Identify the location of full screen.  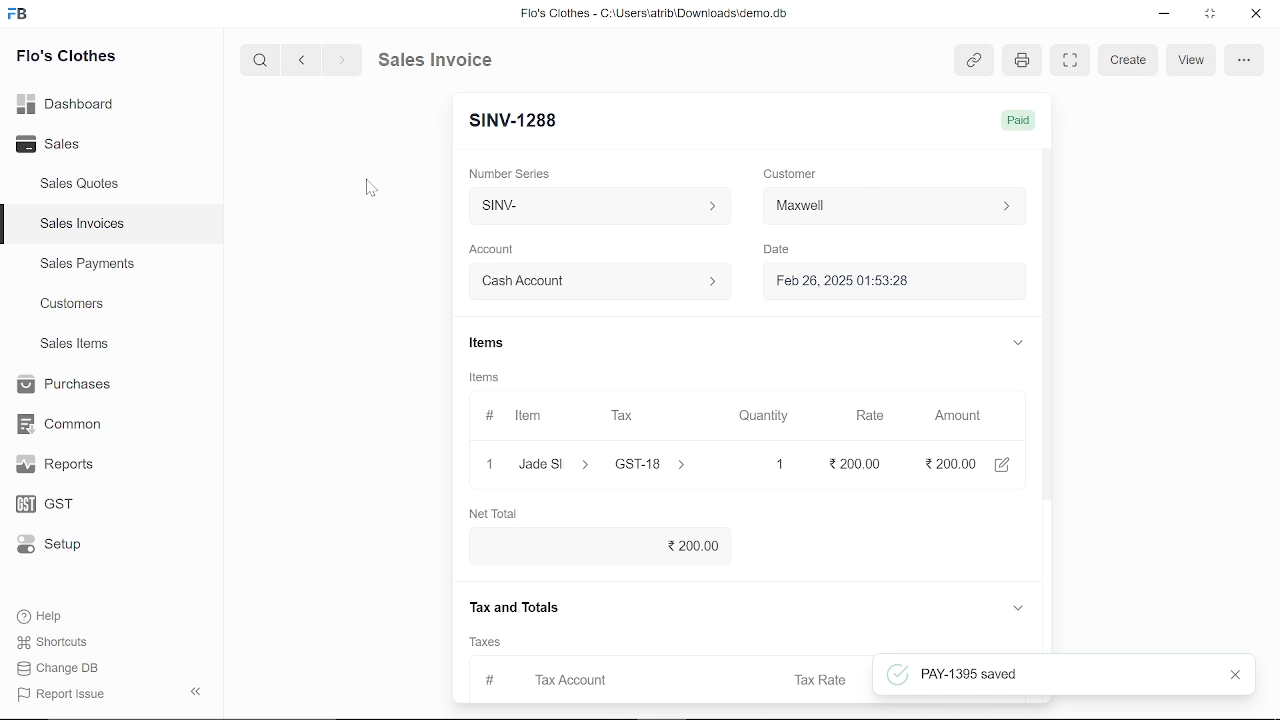
(1069, 60).